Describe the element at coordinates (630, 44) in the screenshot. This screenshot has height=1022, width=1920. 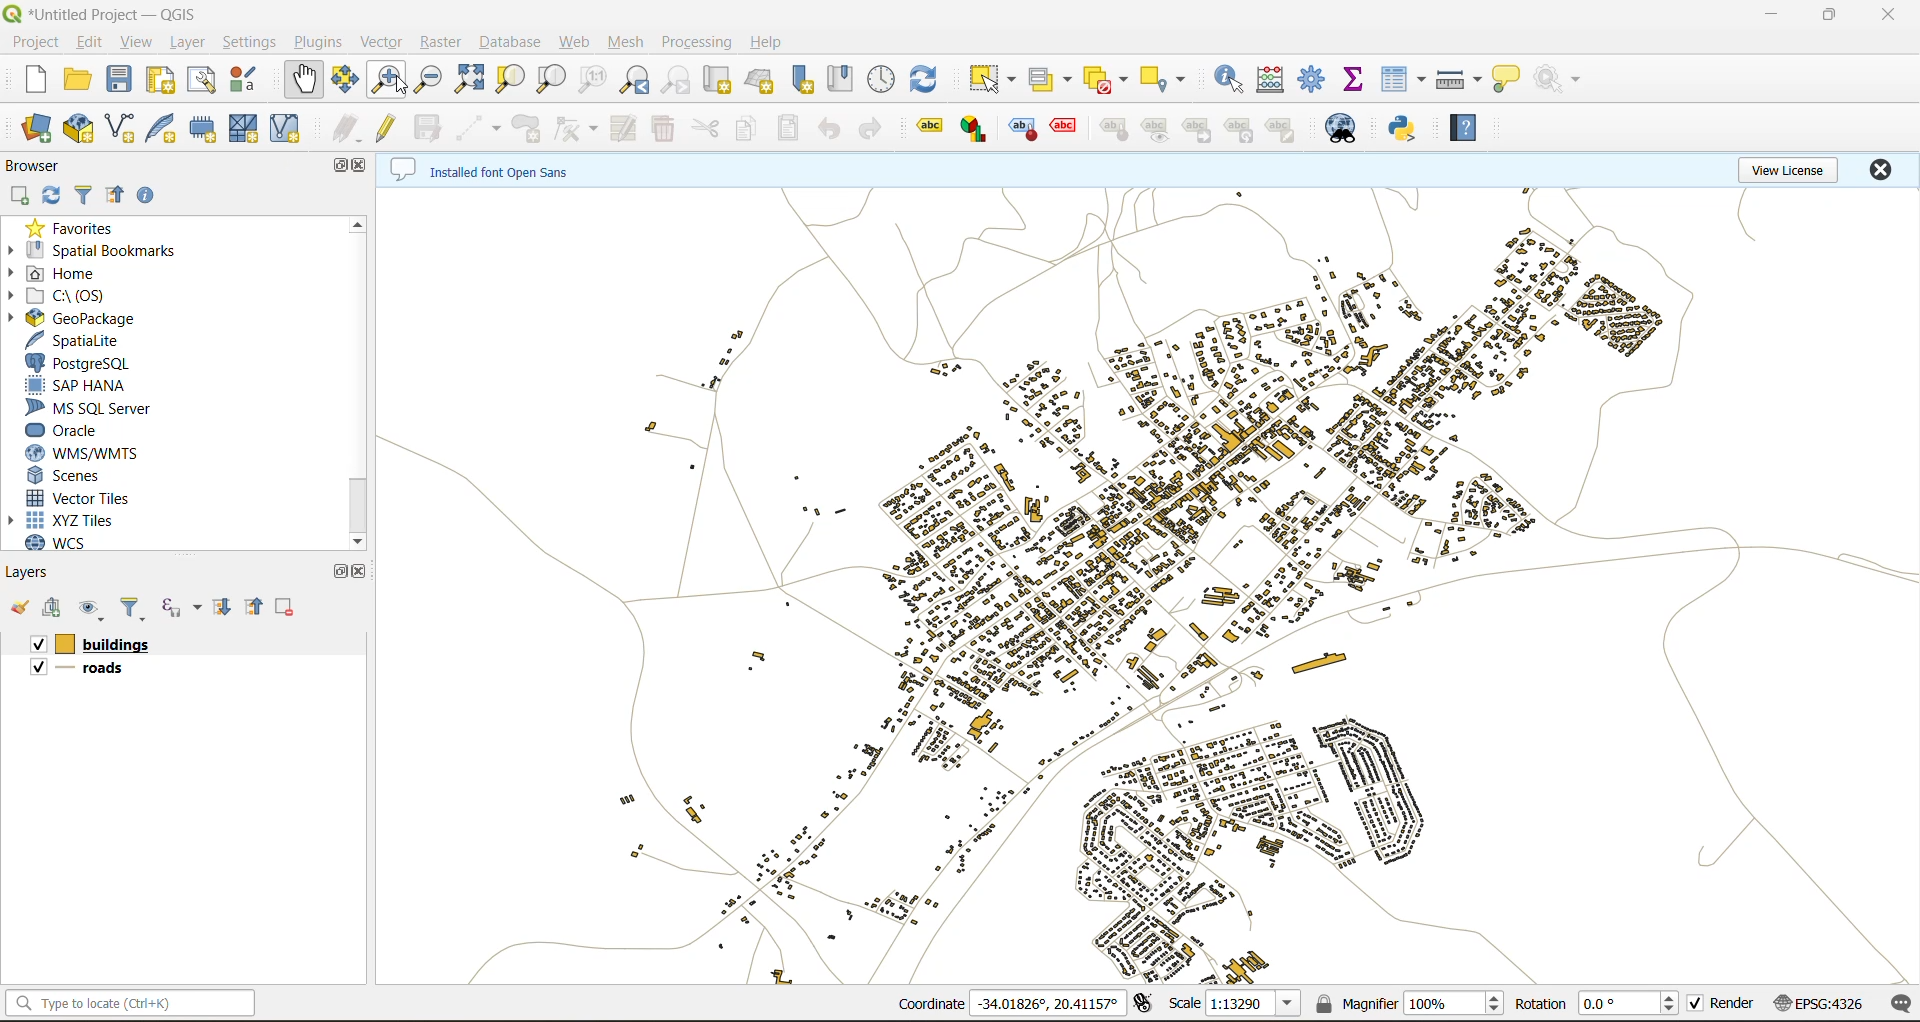
I see `mesh` at that location.